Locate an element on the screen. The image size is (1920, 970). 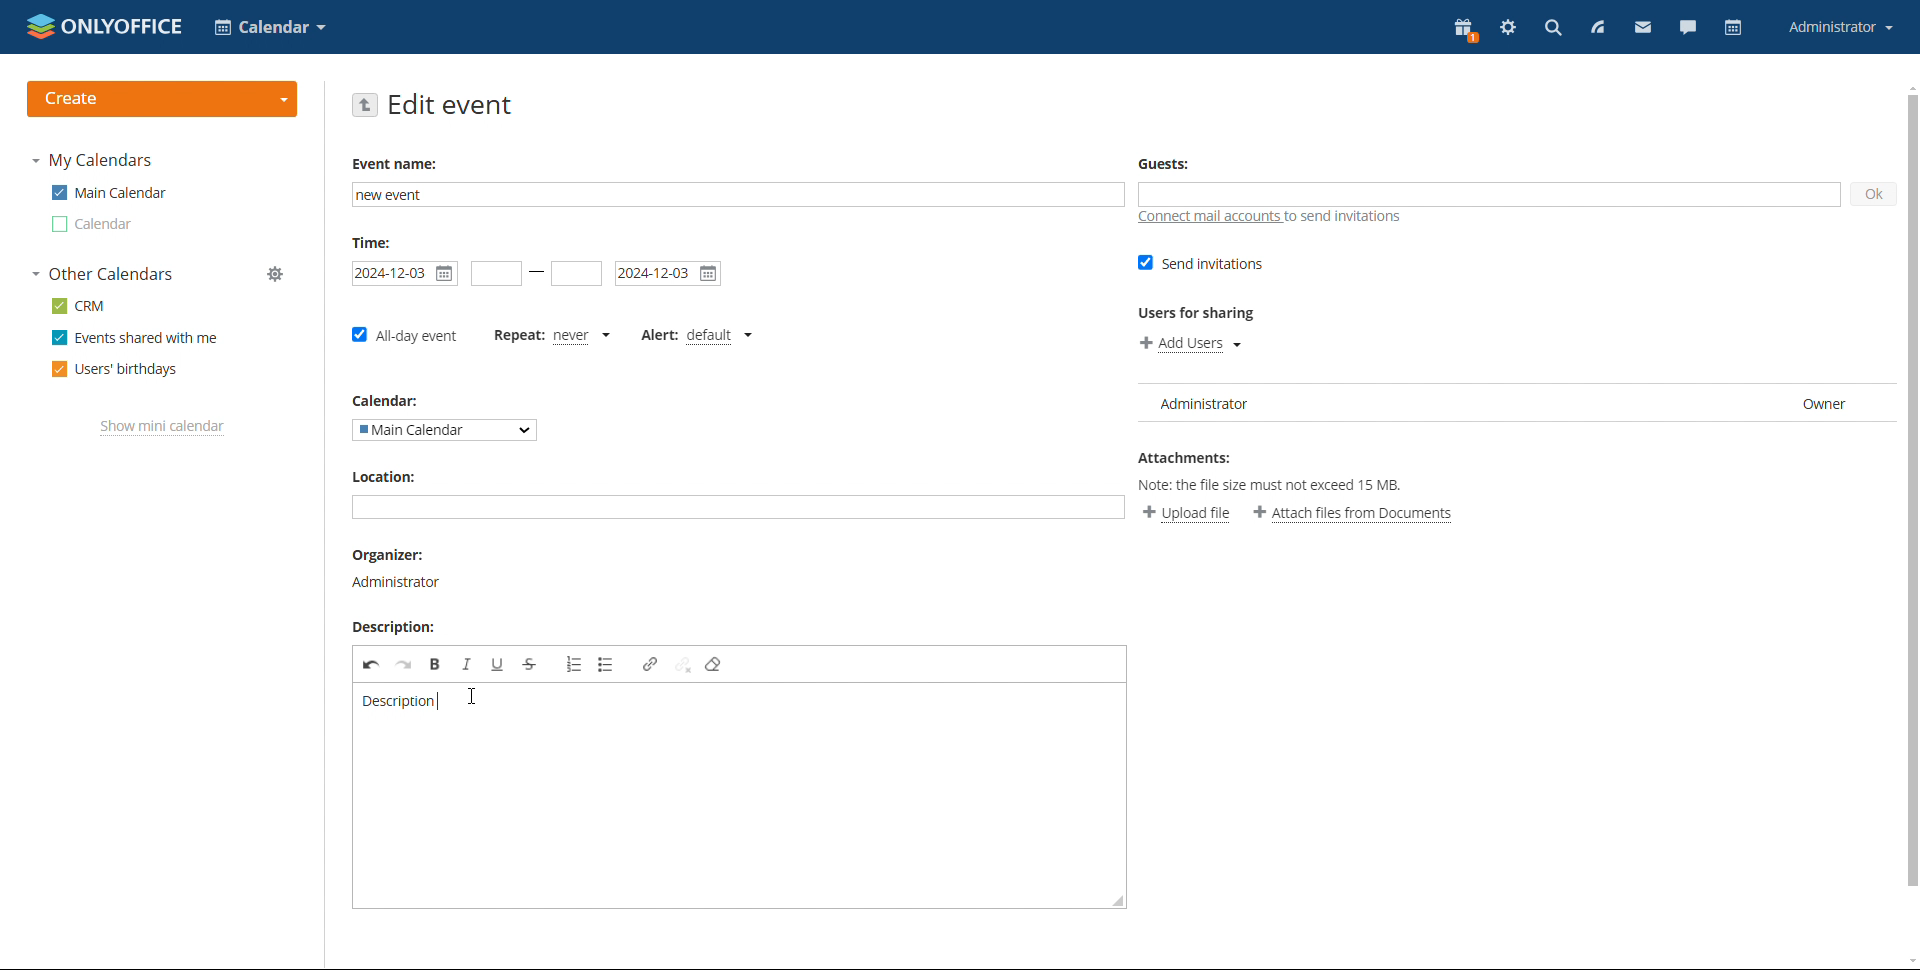
Description: is located at coordinates (391, 626).